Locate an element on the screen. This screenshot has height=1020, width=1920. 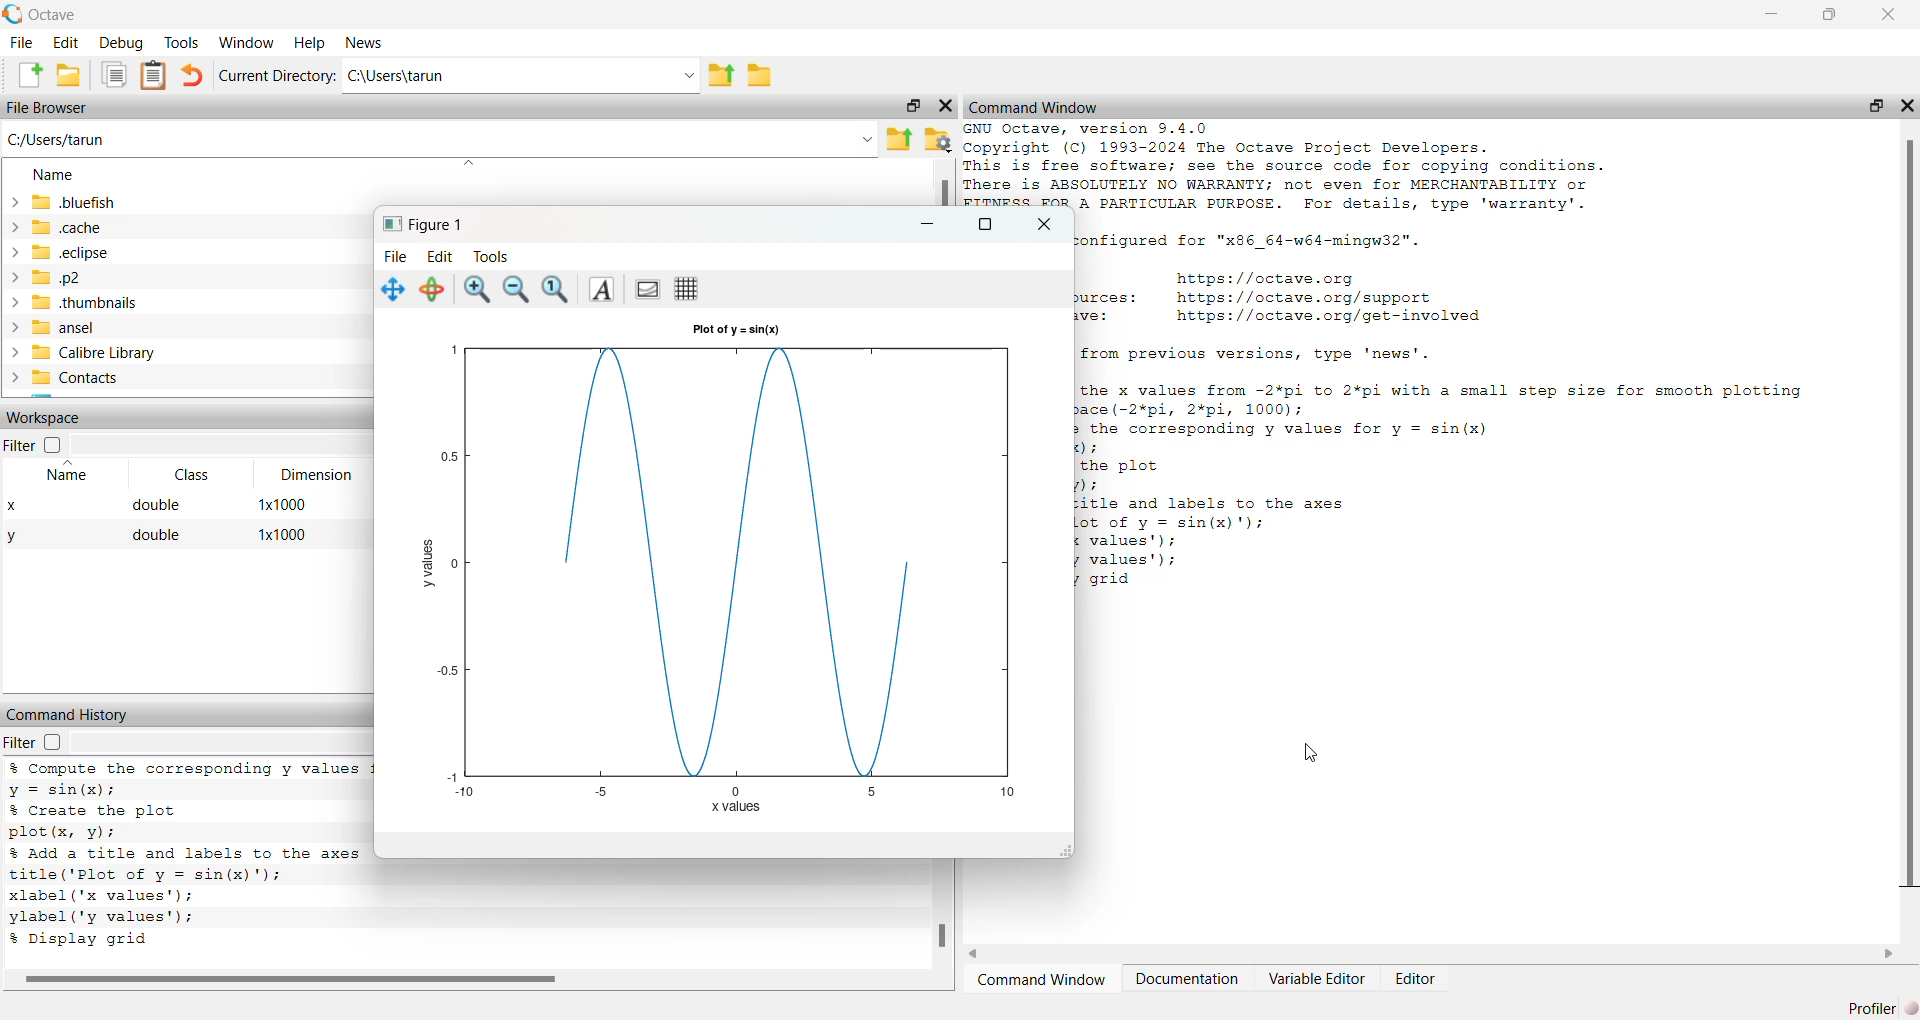
rotate 3d is located at coordinates (433, 289).